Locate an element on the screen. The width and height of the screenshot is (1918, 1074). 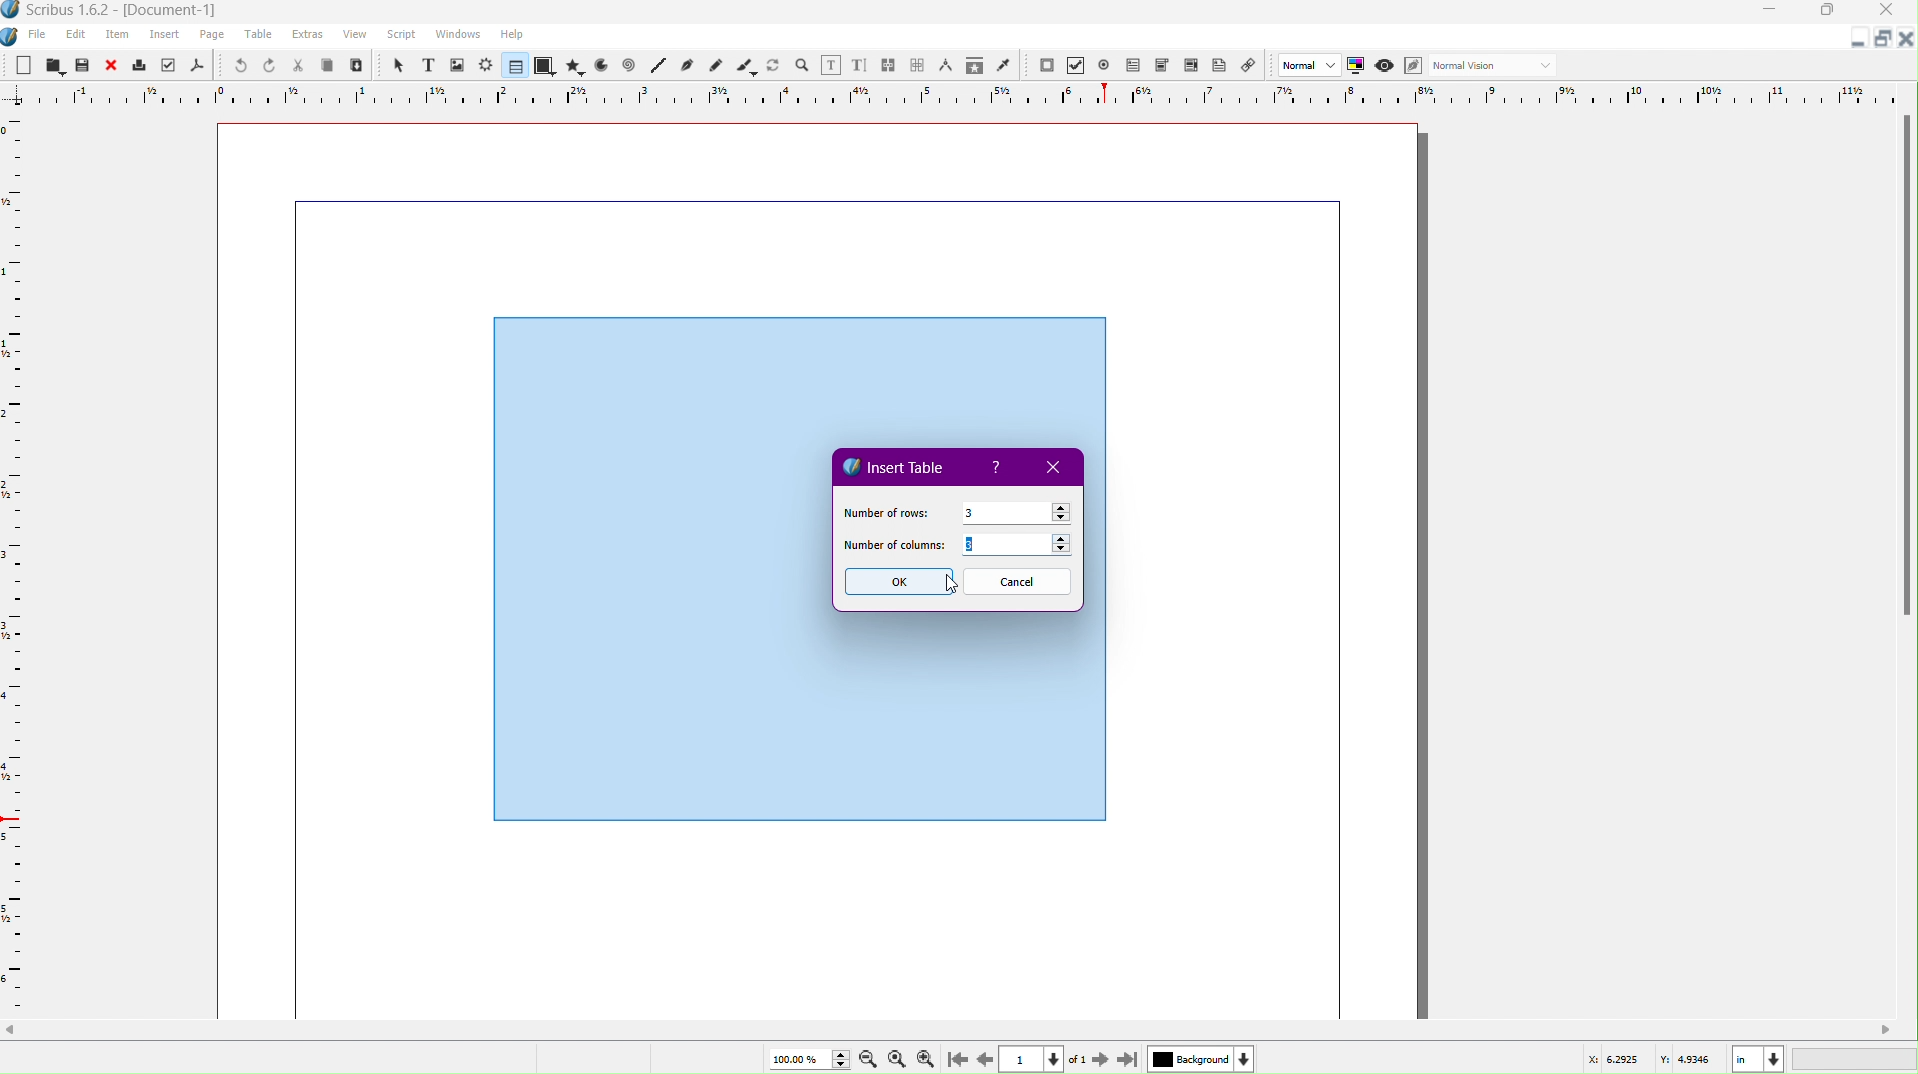
Link Annotation is located at coordinates (1254, 67).